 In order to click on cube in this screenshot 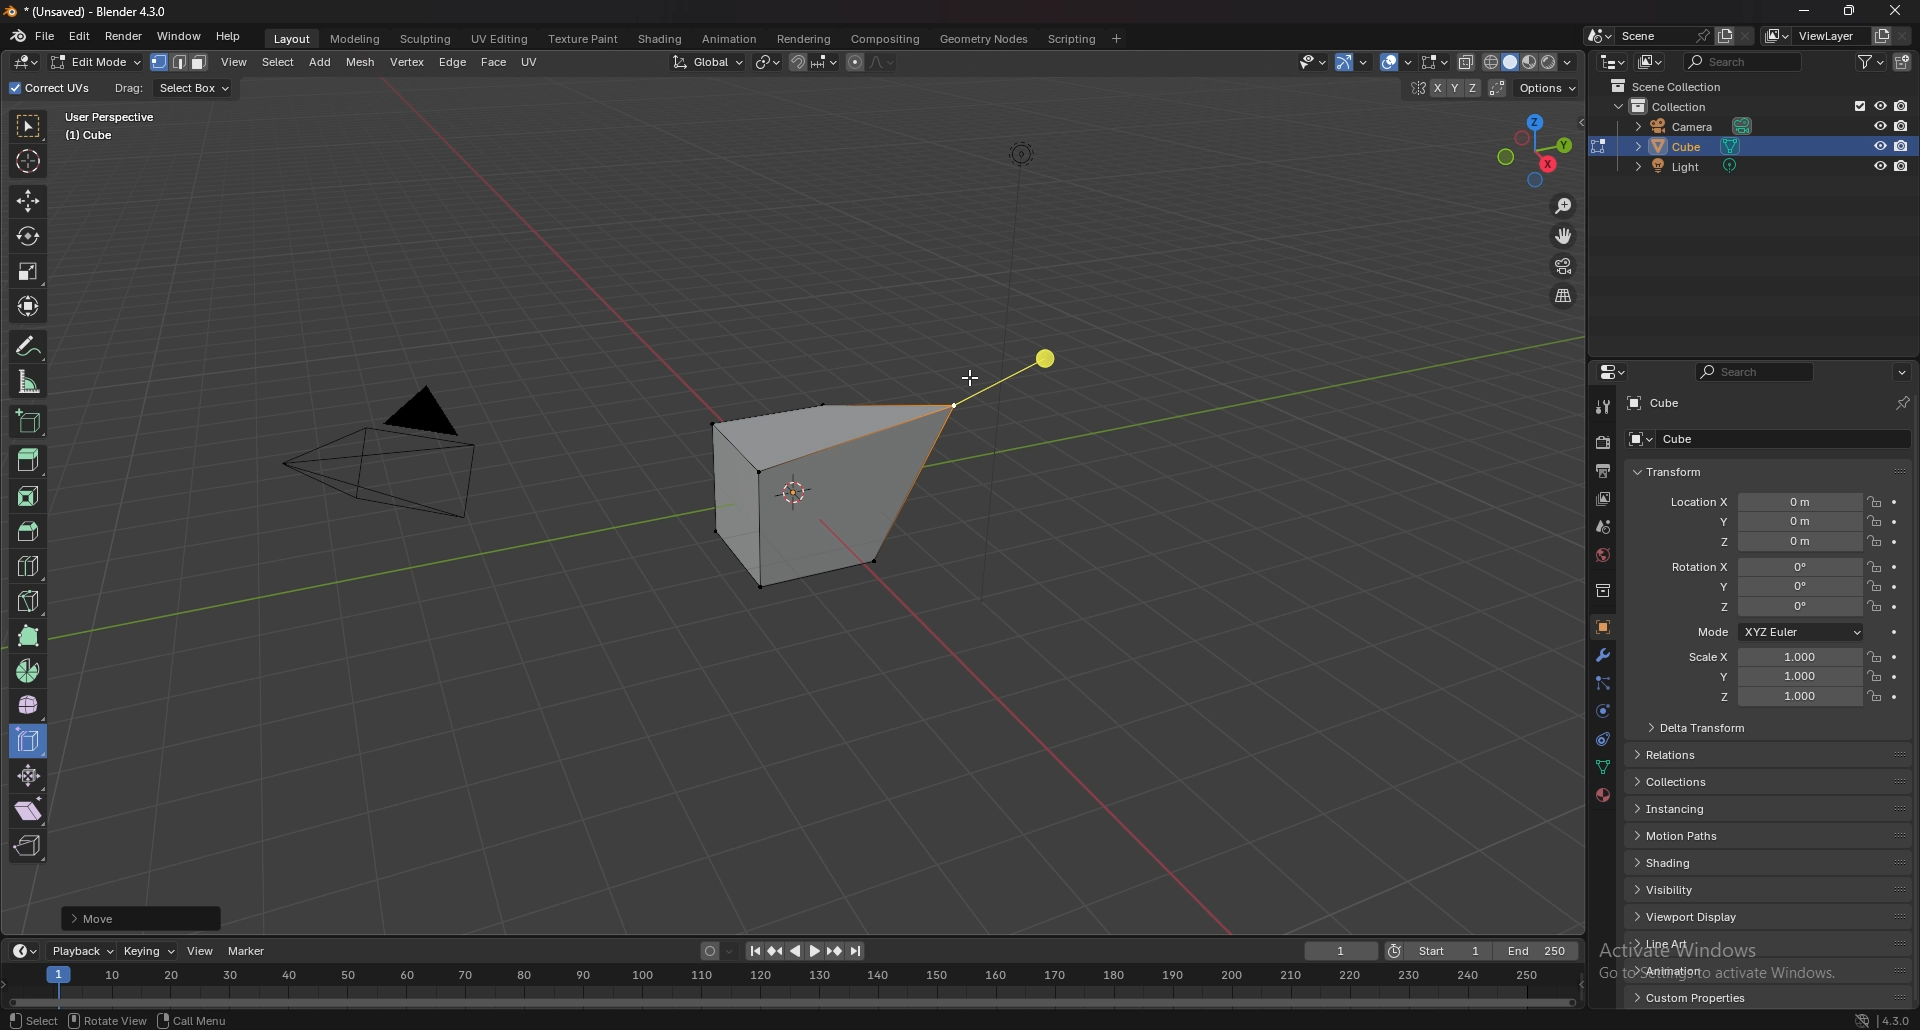, I will do `click(1737, 440)`.